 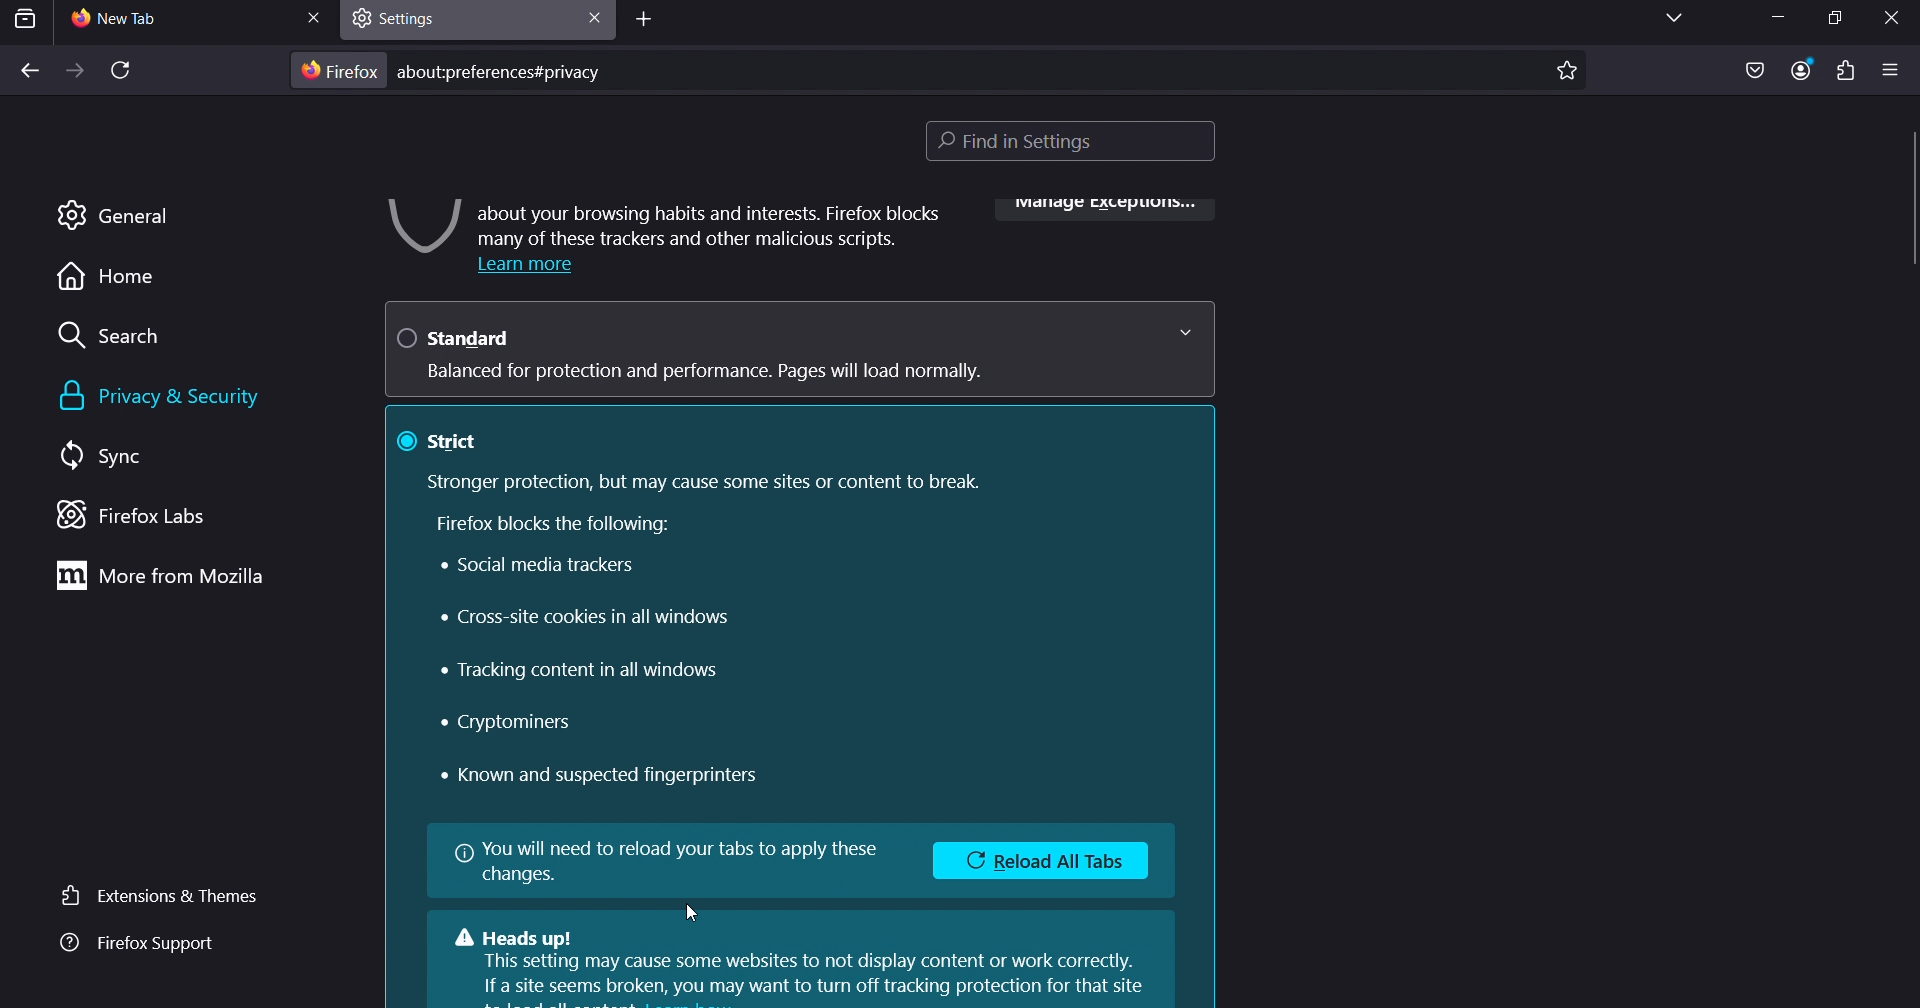 I want to click on privacy & security, so click(x=182, y=397).